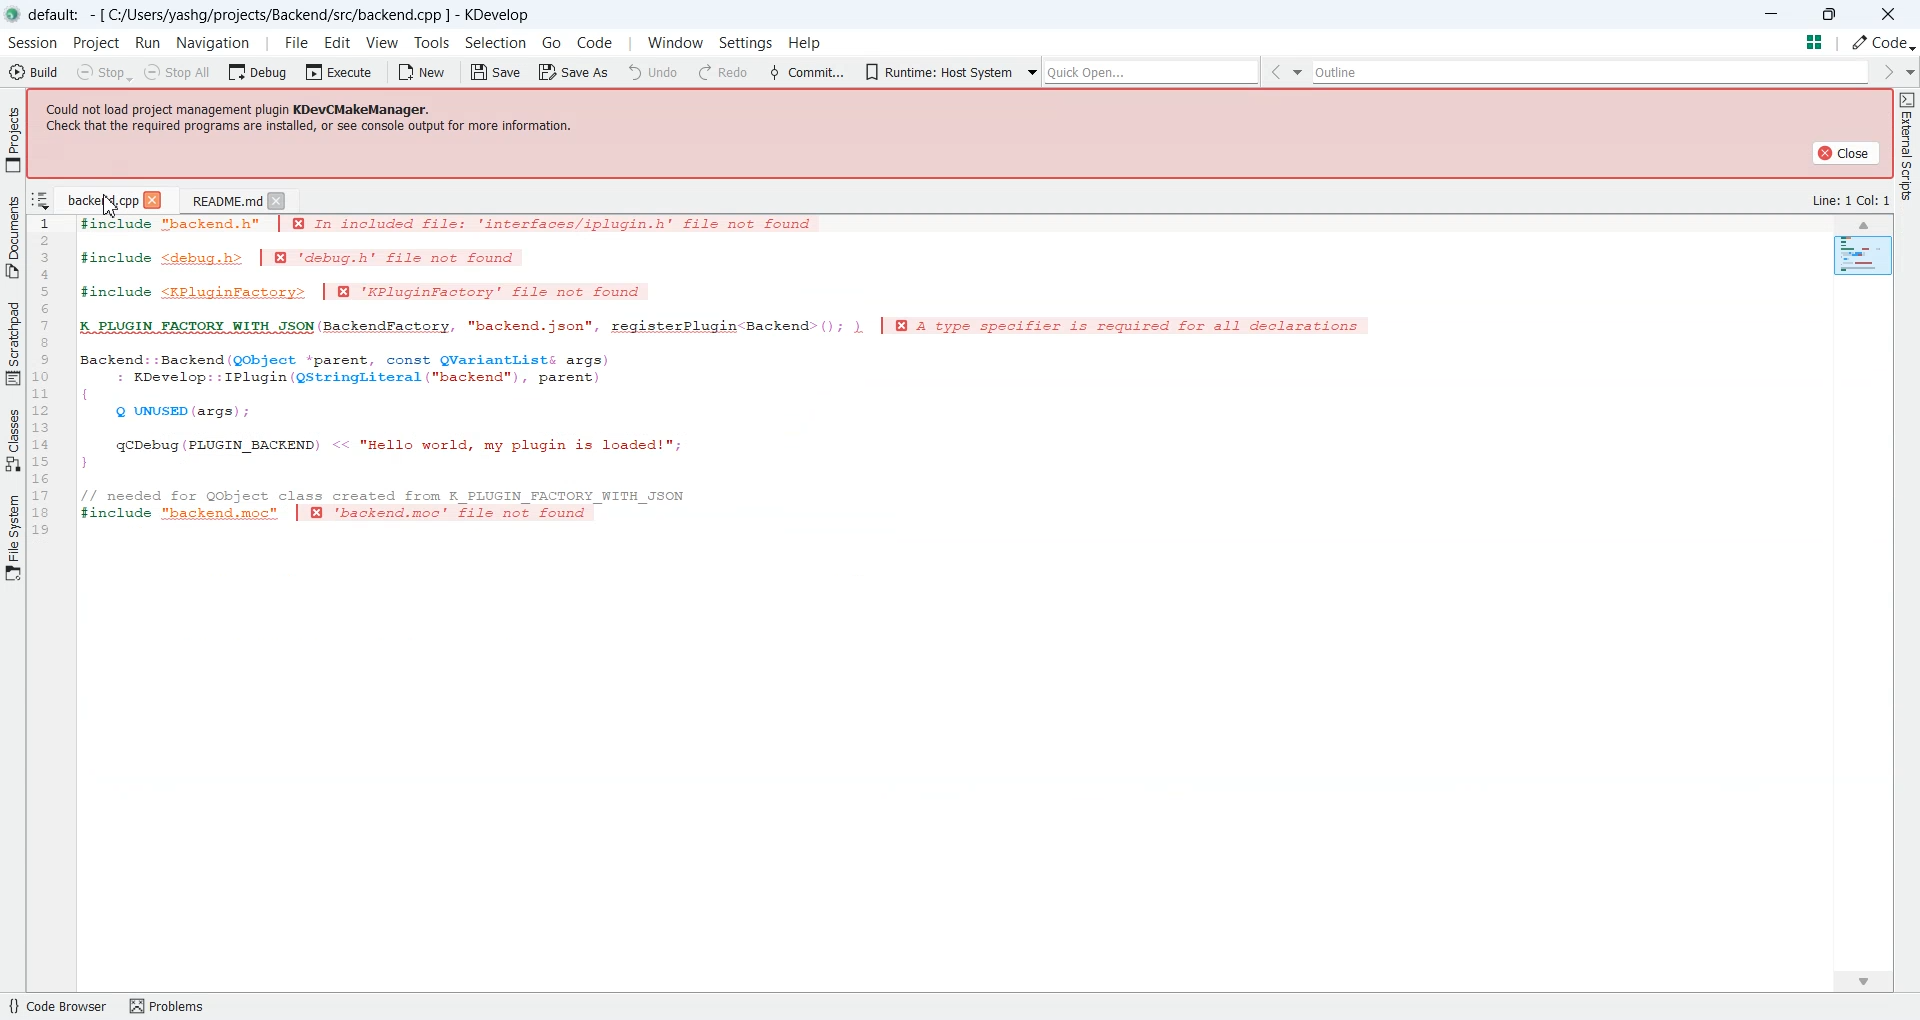 The image size is (1920, 1020). I want to click on Projects, so click(14, 139).